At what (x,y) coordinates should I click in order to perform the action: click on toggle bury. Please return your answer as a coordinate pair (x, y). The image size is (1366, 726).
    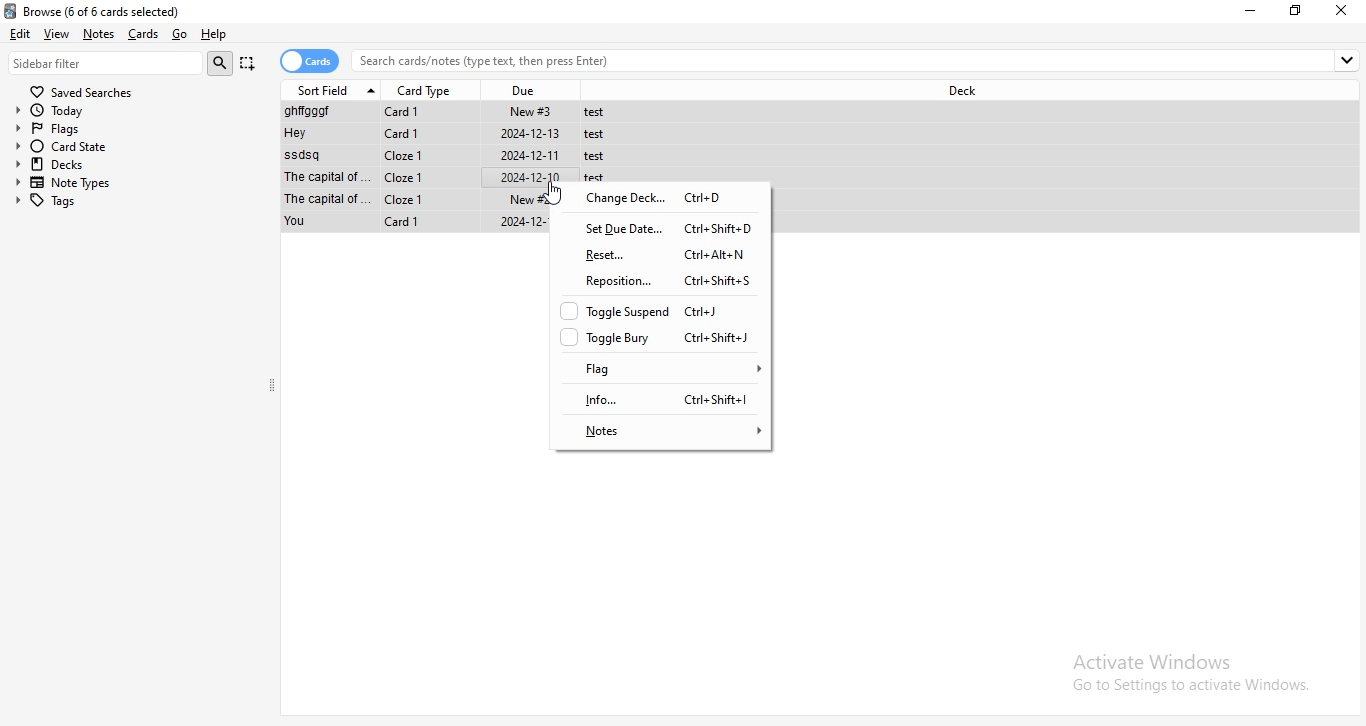
    Looking at the image, I should click on (656, 339).